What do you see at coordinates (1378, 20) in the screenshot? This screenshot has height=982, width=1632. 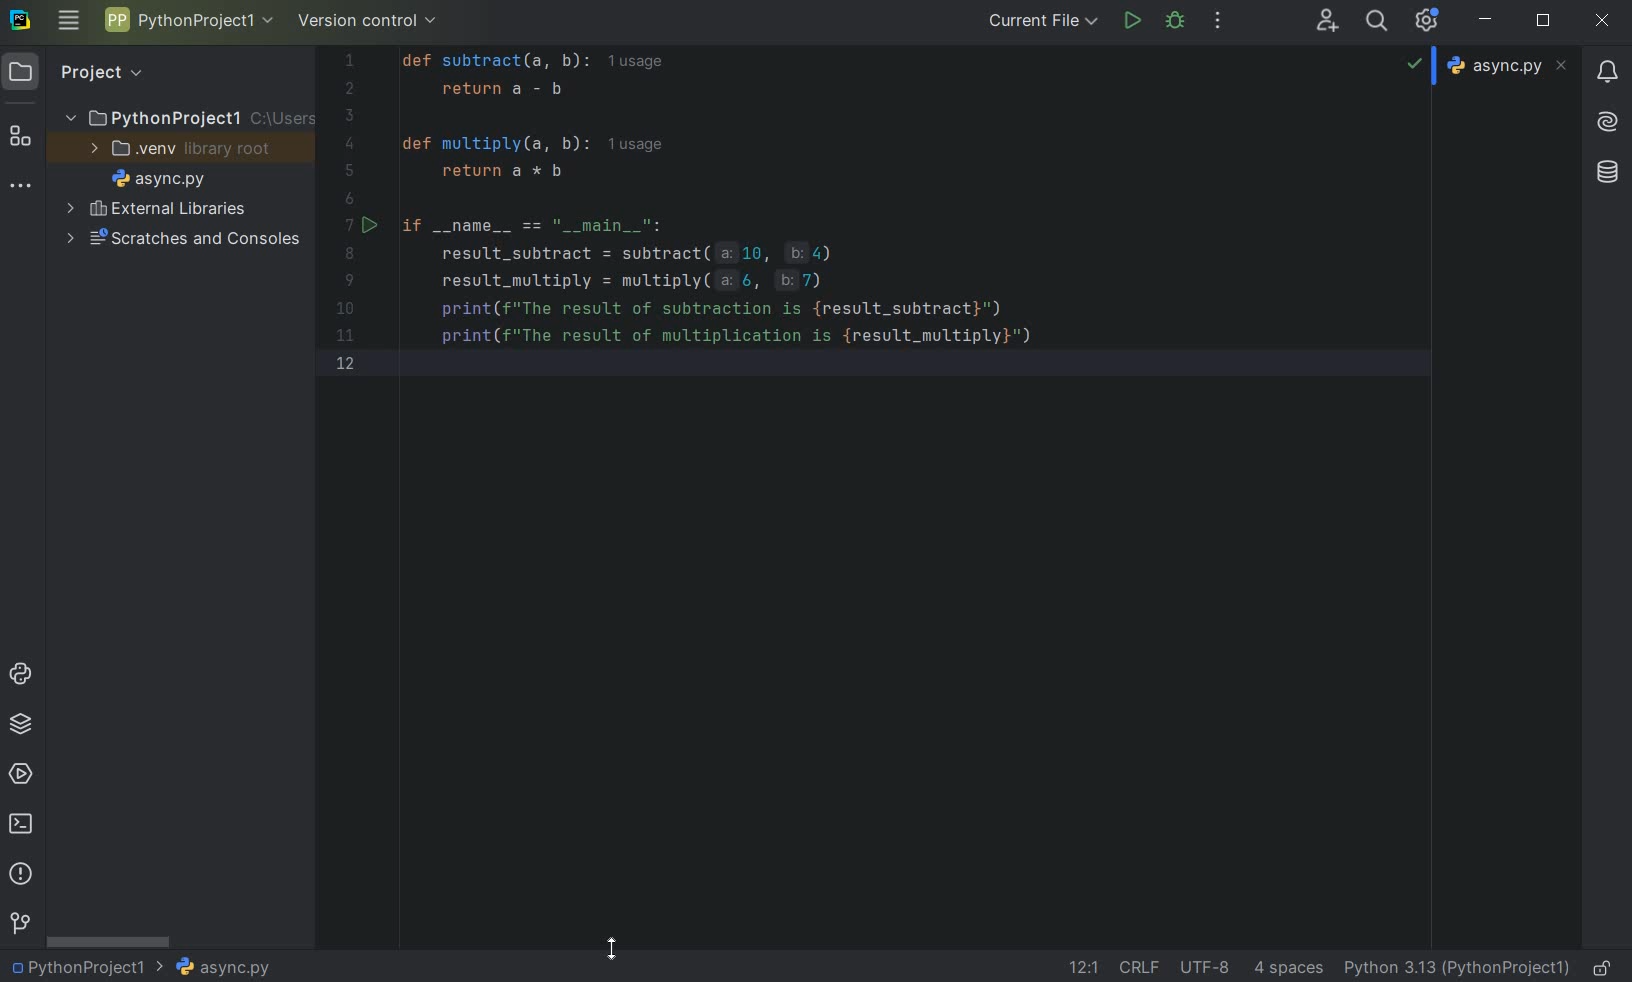 I see `search everywhere` at bounding box center [1378, 20].